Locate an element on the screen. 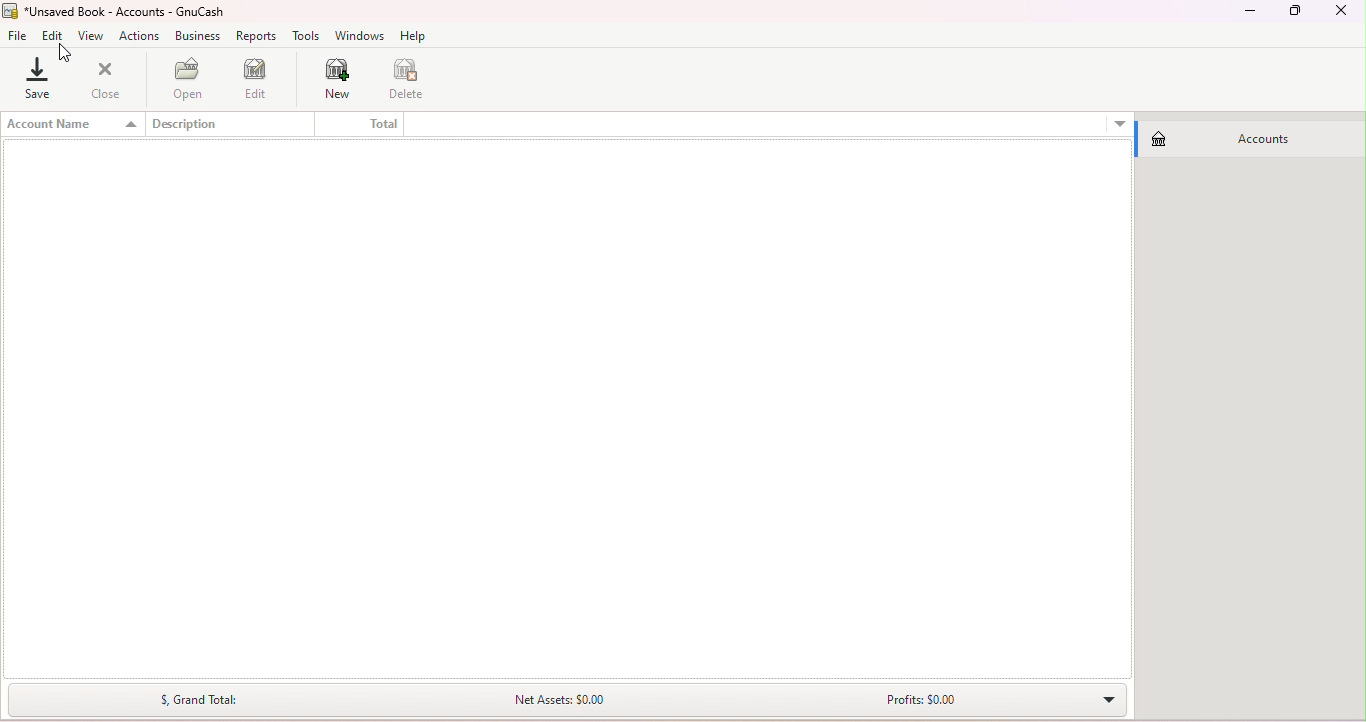 The width and height of the screenshot is (1366, 722). File name is located at coordinates (126, 12).